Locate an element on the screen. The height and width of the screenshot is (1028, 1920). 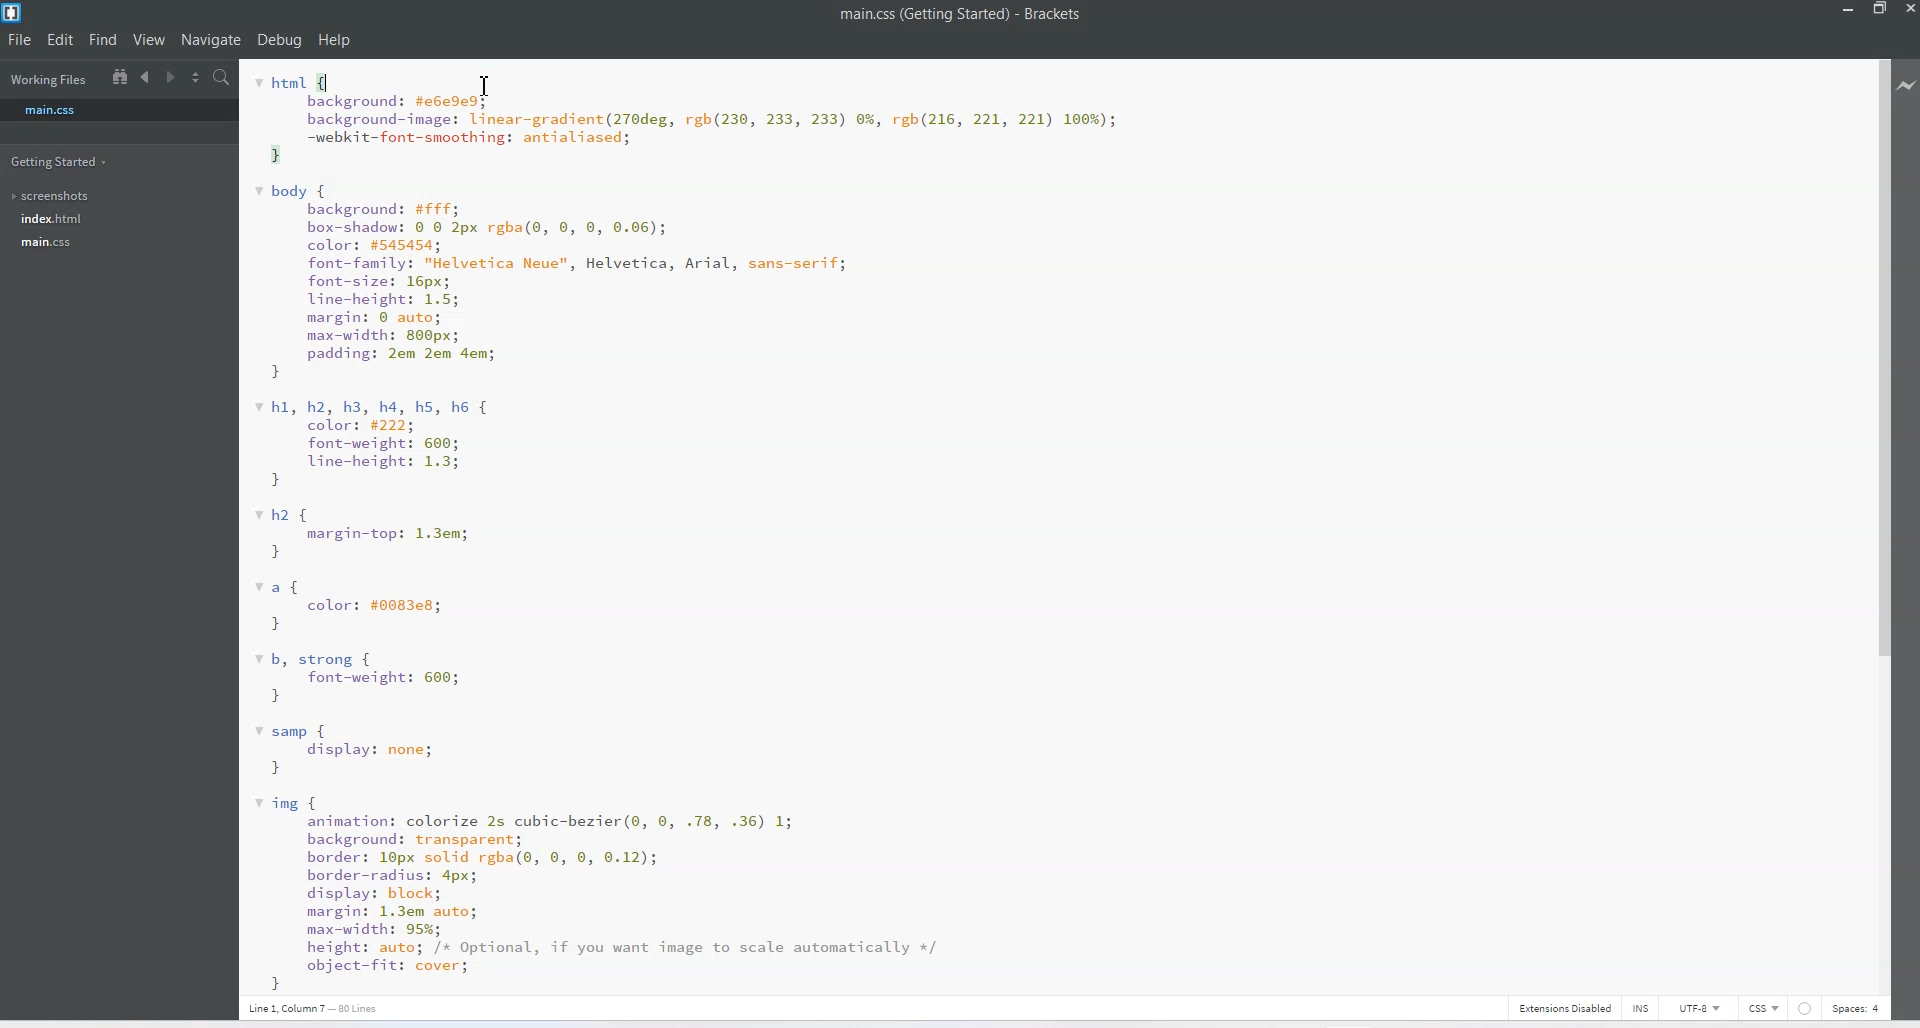
Debug is located at coordinates (279, 41).